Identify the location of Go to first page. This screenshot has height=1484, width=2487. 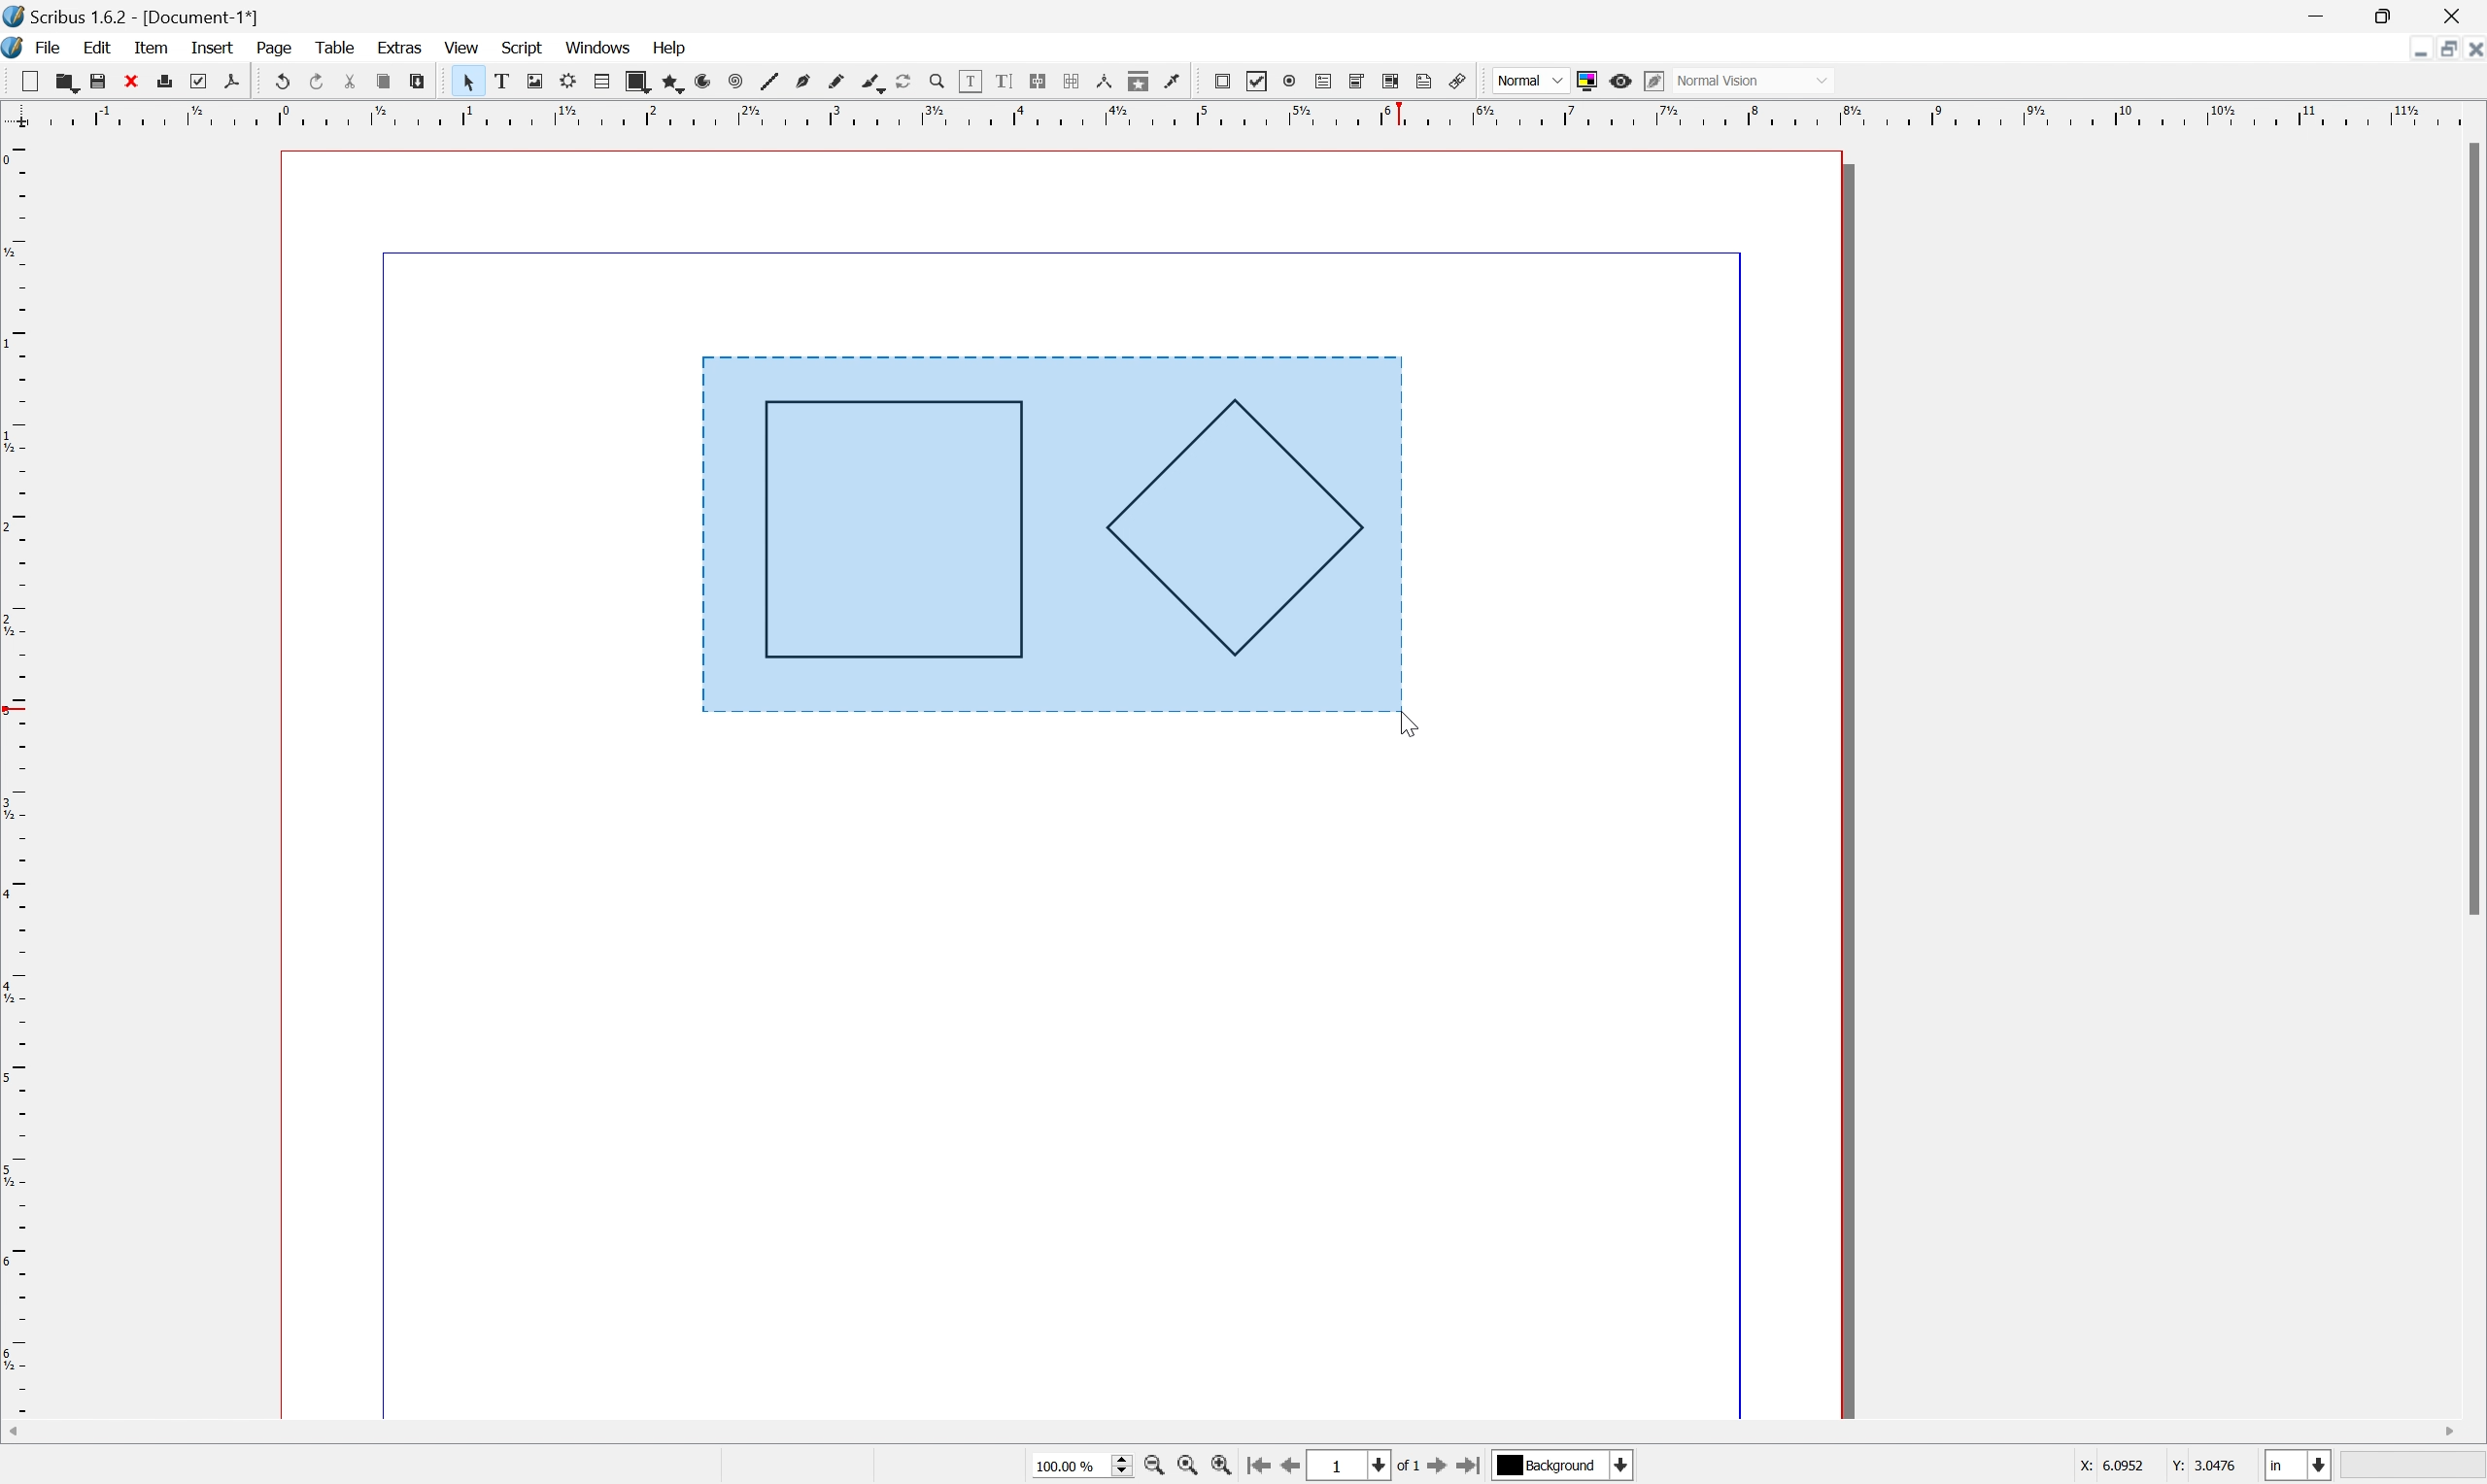
(1251, 1467).